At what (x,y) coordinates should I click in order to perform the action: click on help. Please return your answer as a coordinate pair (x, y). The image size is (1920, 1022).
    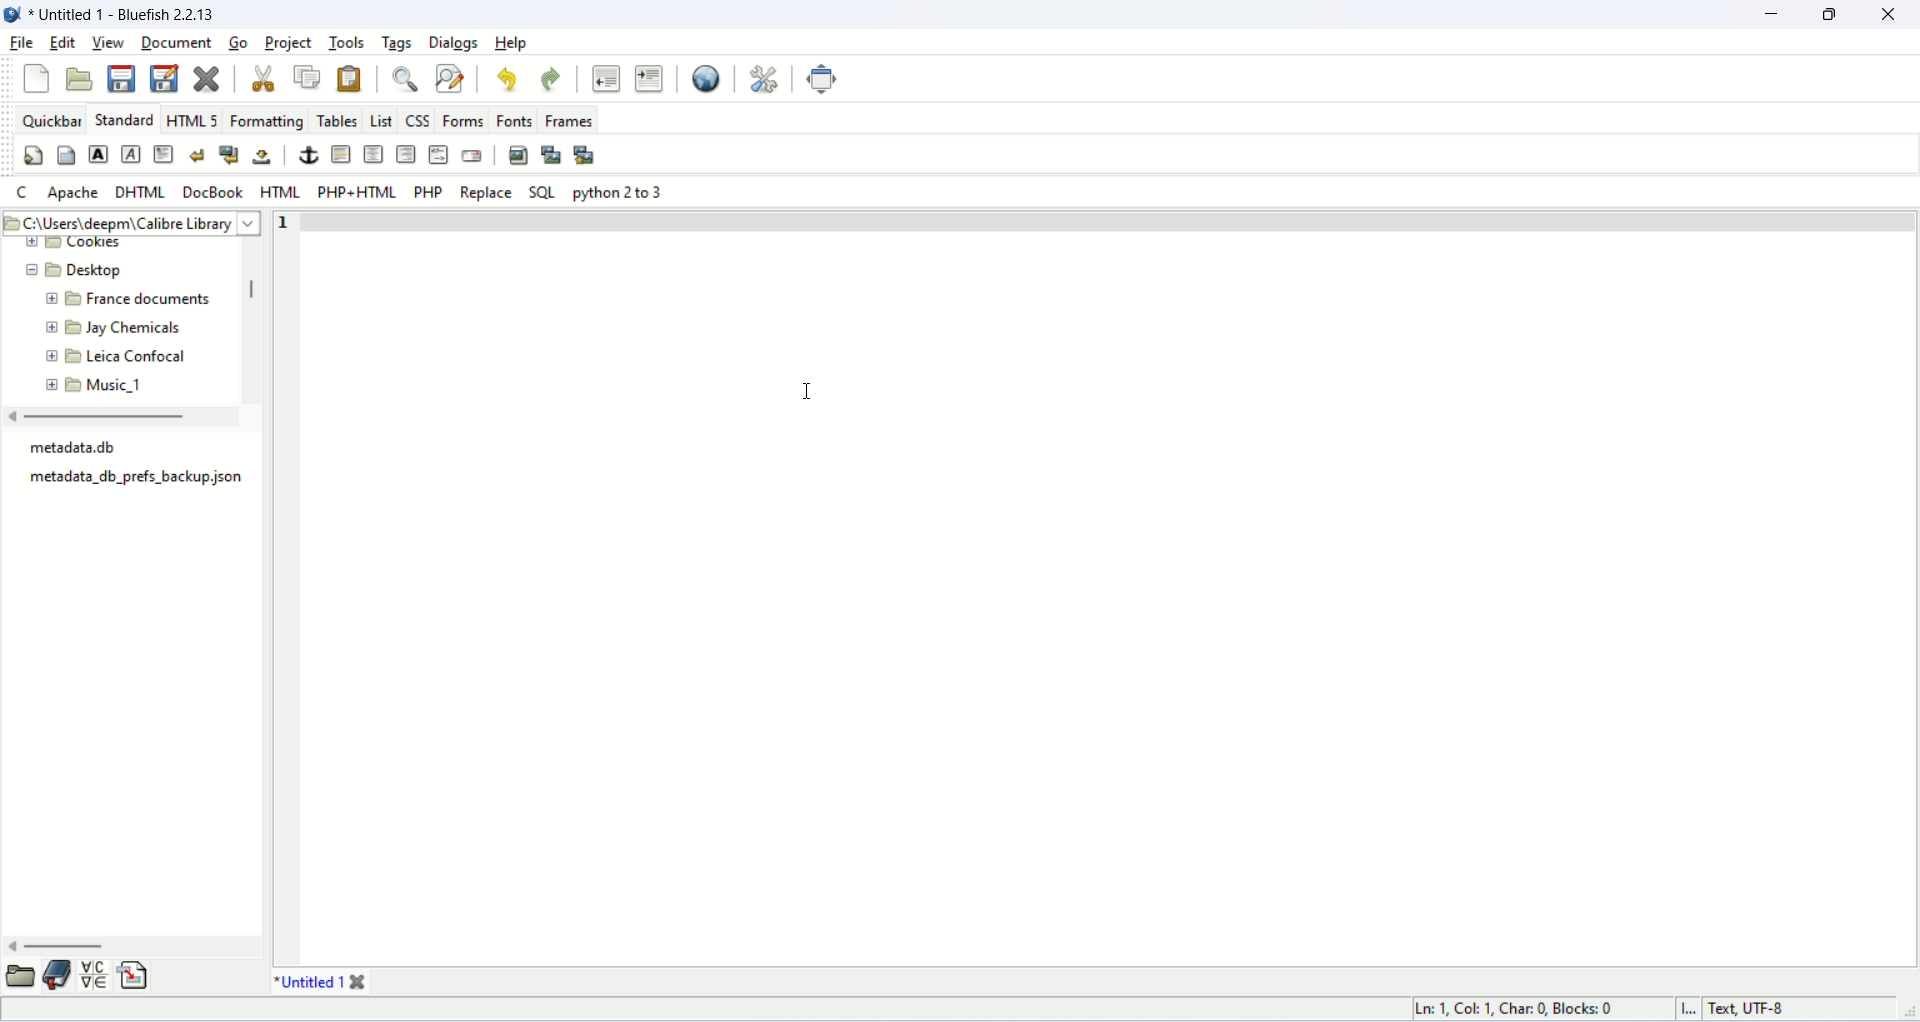
    Looking at the image, I should click on (512, 43).